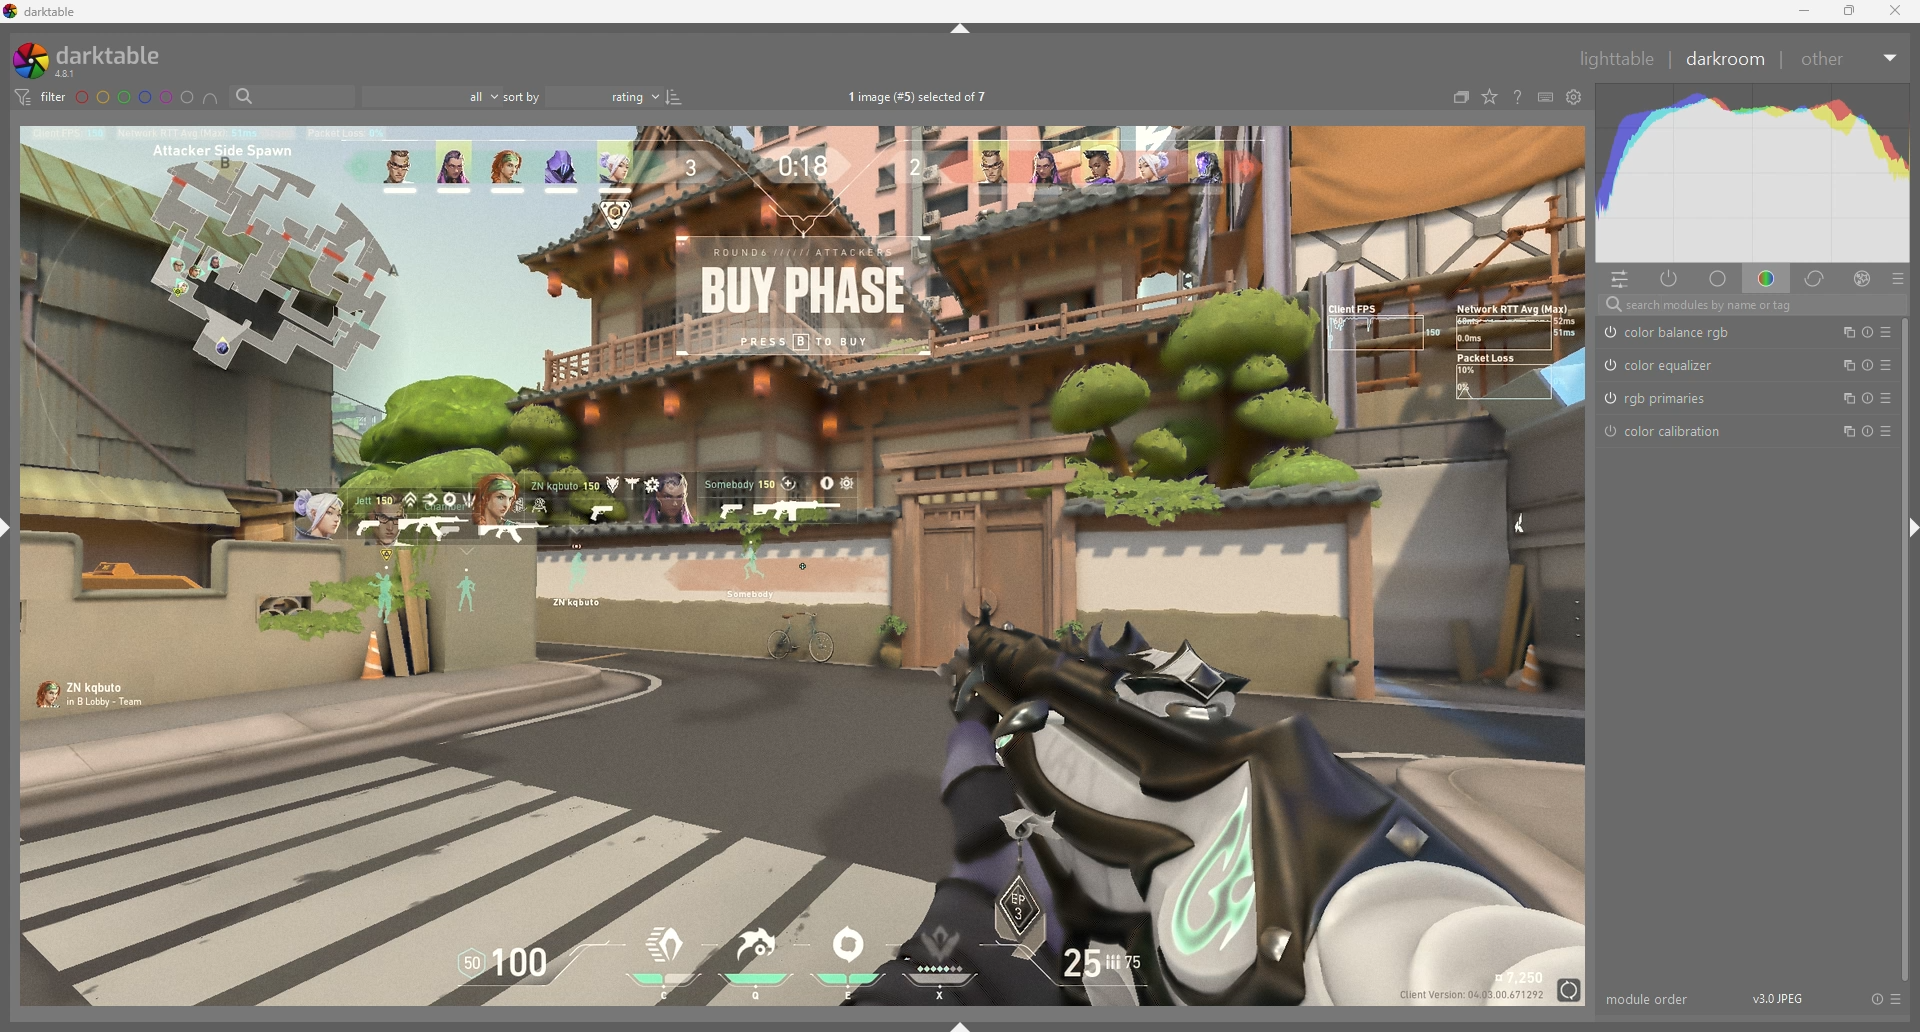 This screenshot has width=1920, height=1032. What do you see at coordinates (1664, 364) in the screenshot?
I see `color equalizer` at bounding box center [1664, 364].